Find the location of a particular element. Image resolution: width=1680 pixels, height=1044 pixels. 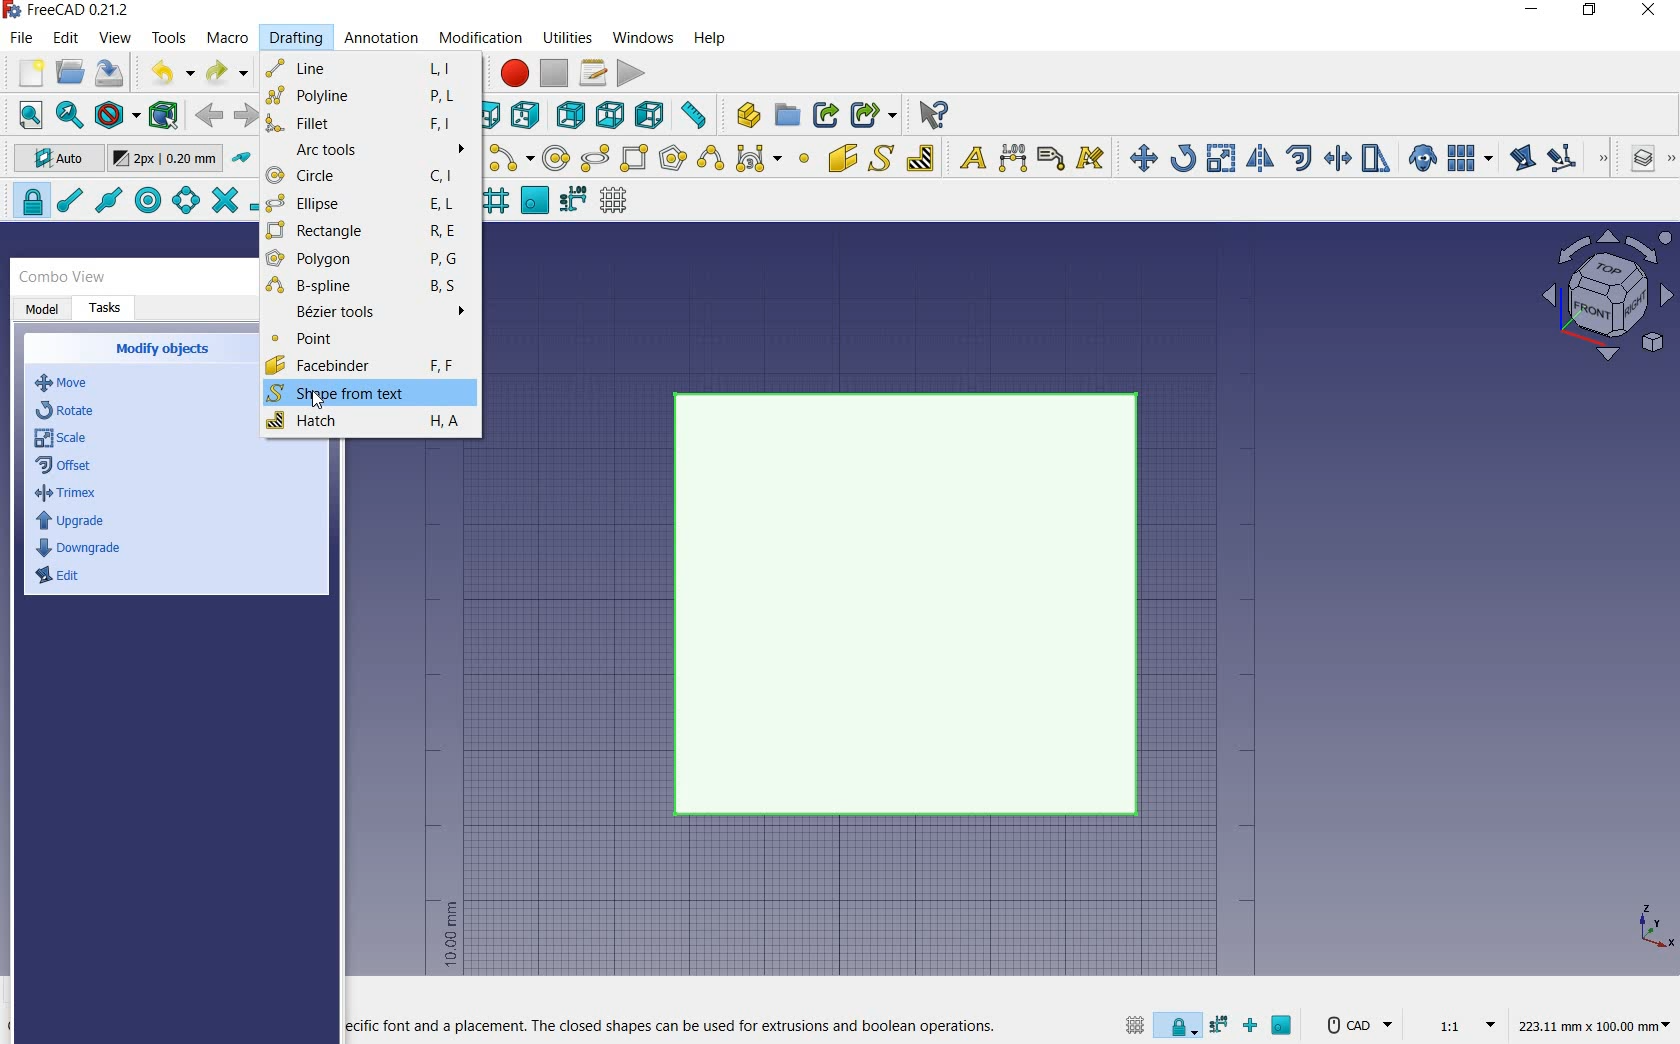

execute macro is located at coordinates (632, 73).